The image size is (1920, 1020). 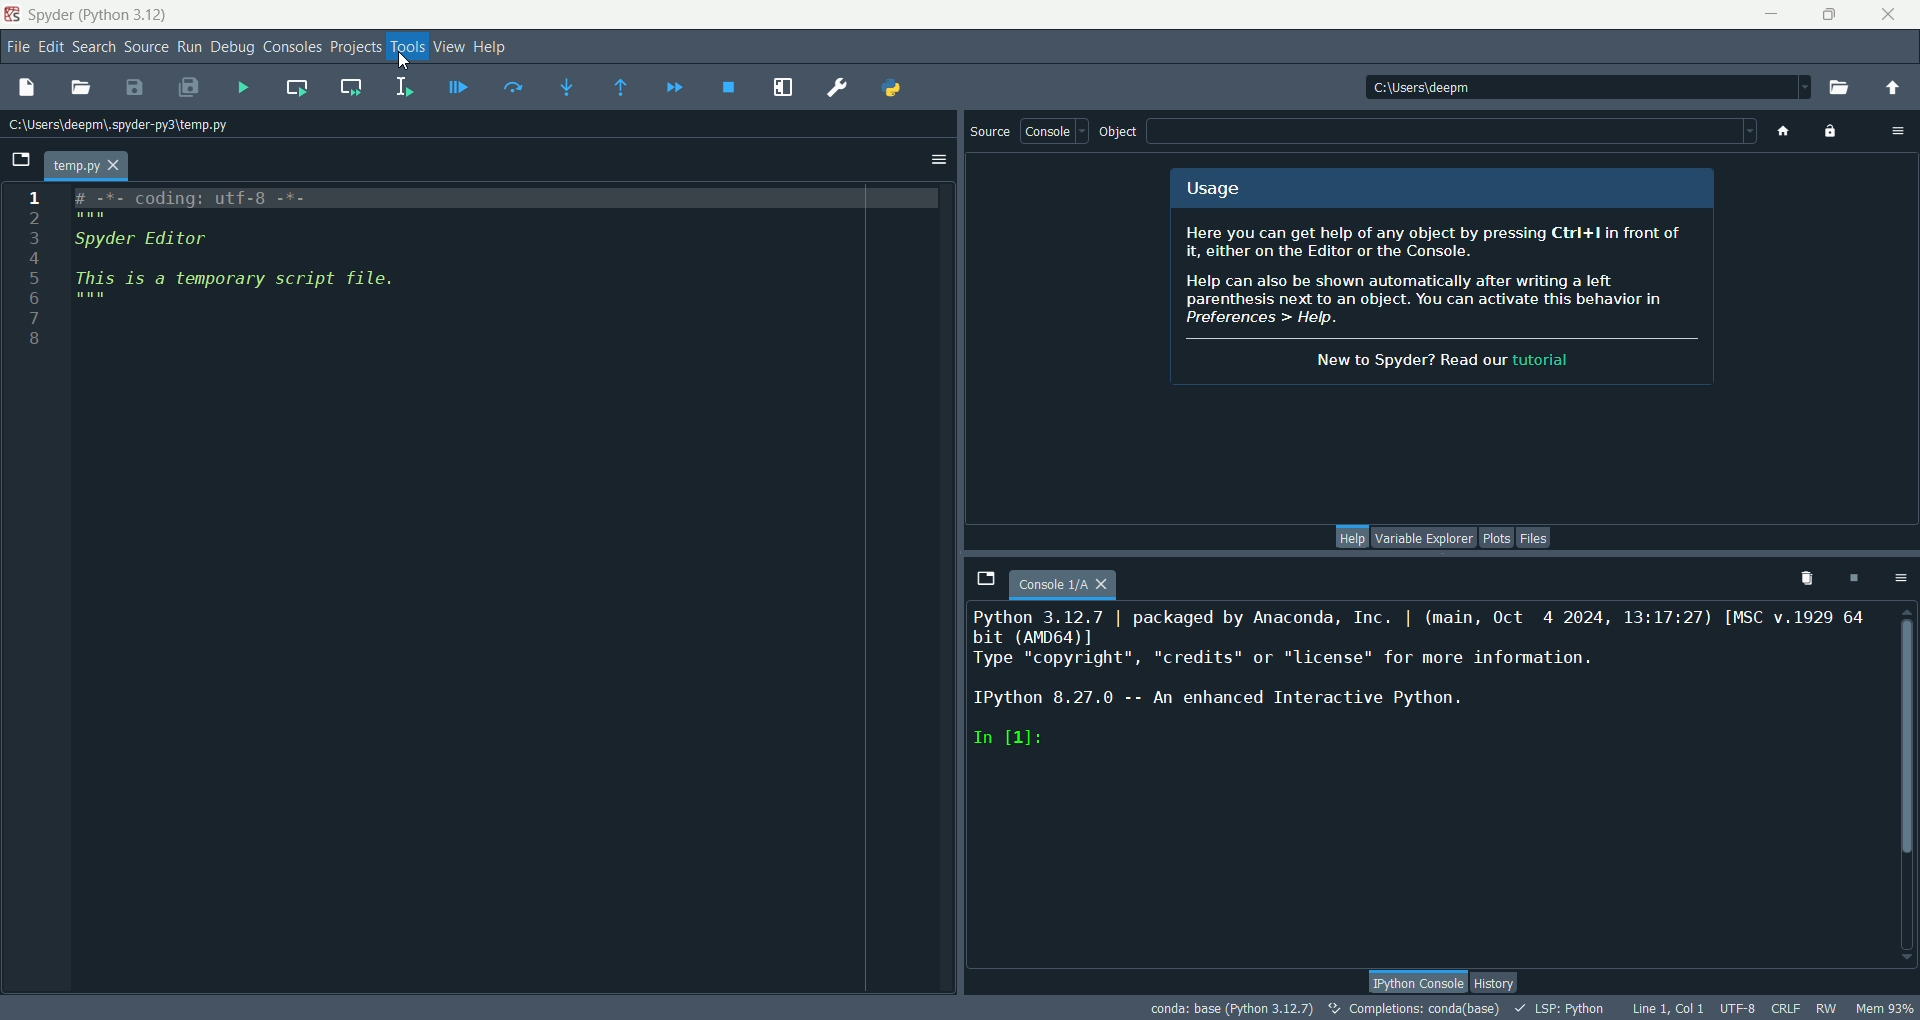 I want to click on location, so click(x=1589, y=85).